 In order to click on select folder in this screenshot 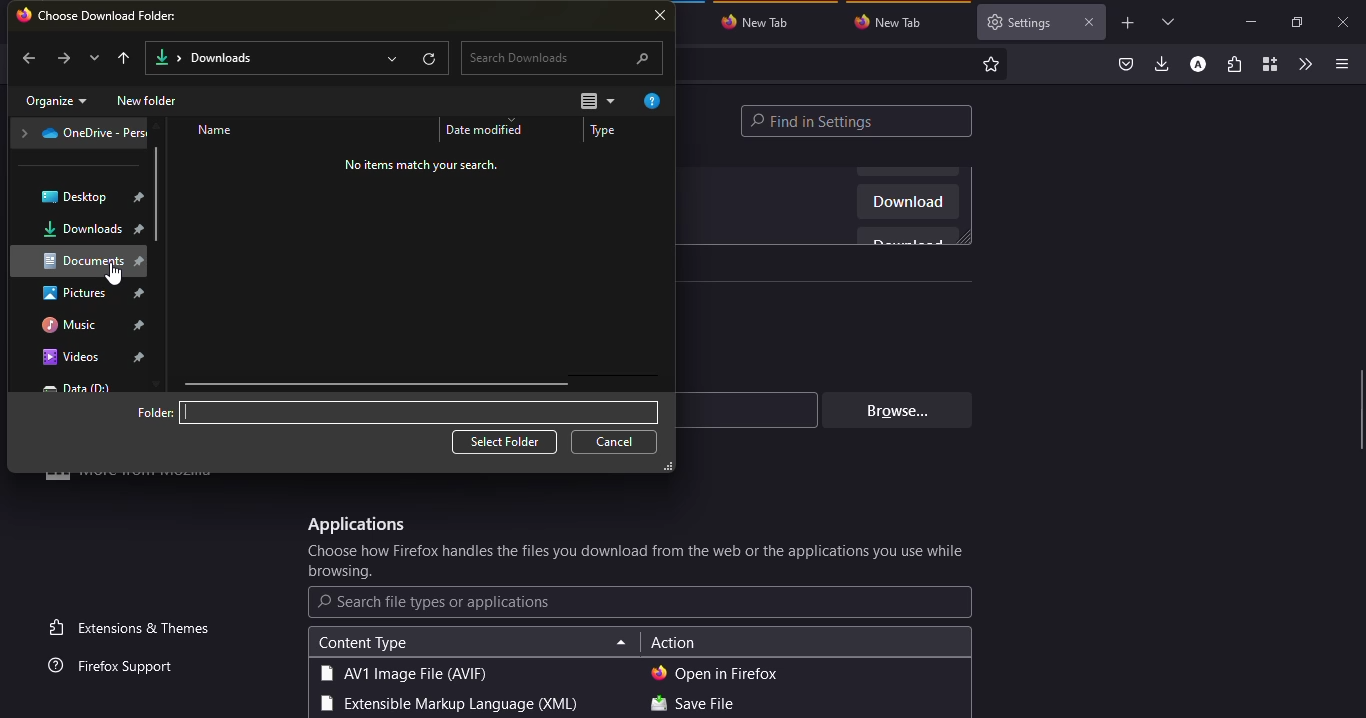, I will do `click(505, 442)`.